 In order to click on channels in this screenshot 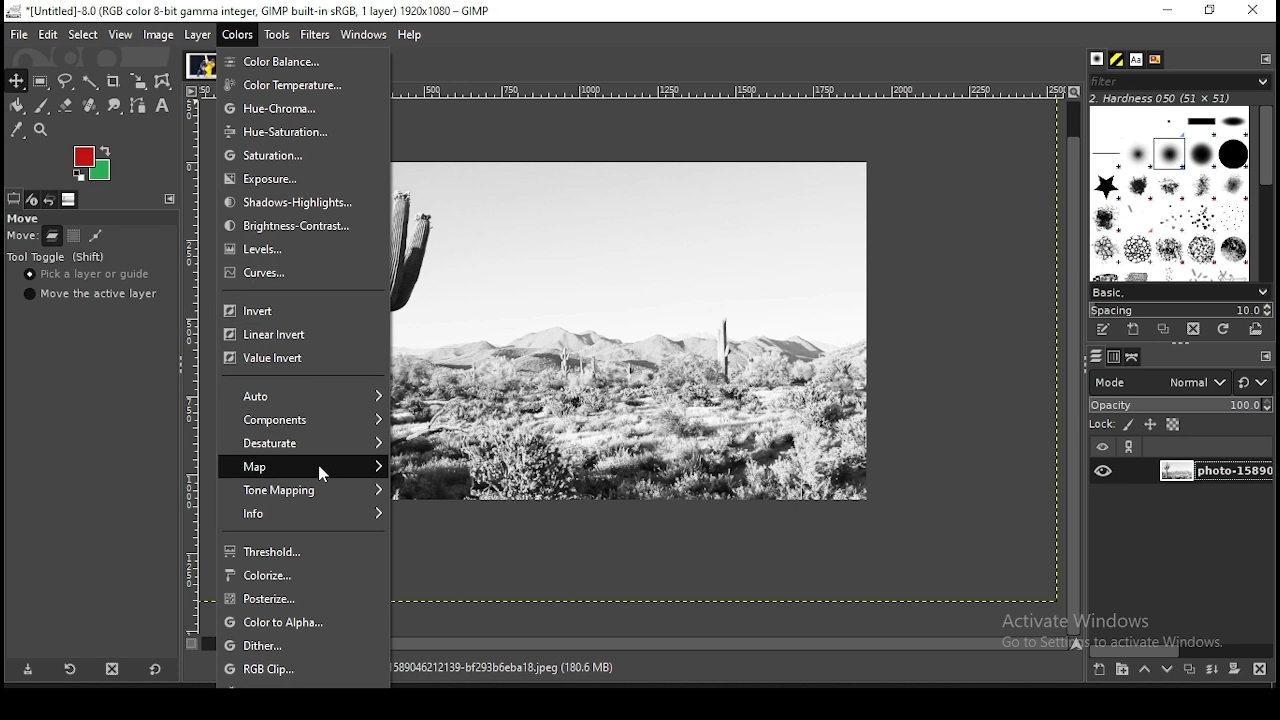, I will do `click(1116, 357)`.